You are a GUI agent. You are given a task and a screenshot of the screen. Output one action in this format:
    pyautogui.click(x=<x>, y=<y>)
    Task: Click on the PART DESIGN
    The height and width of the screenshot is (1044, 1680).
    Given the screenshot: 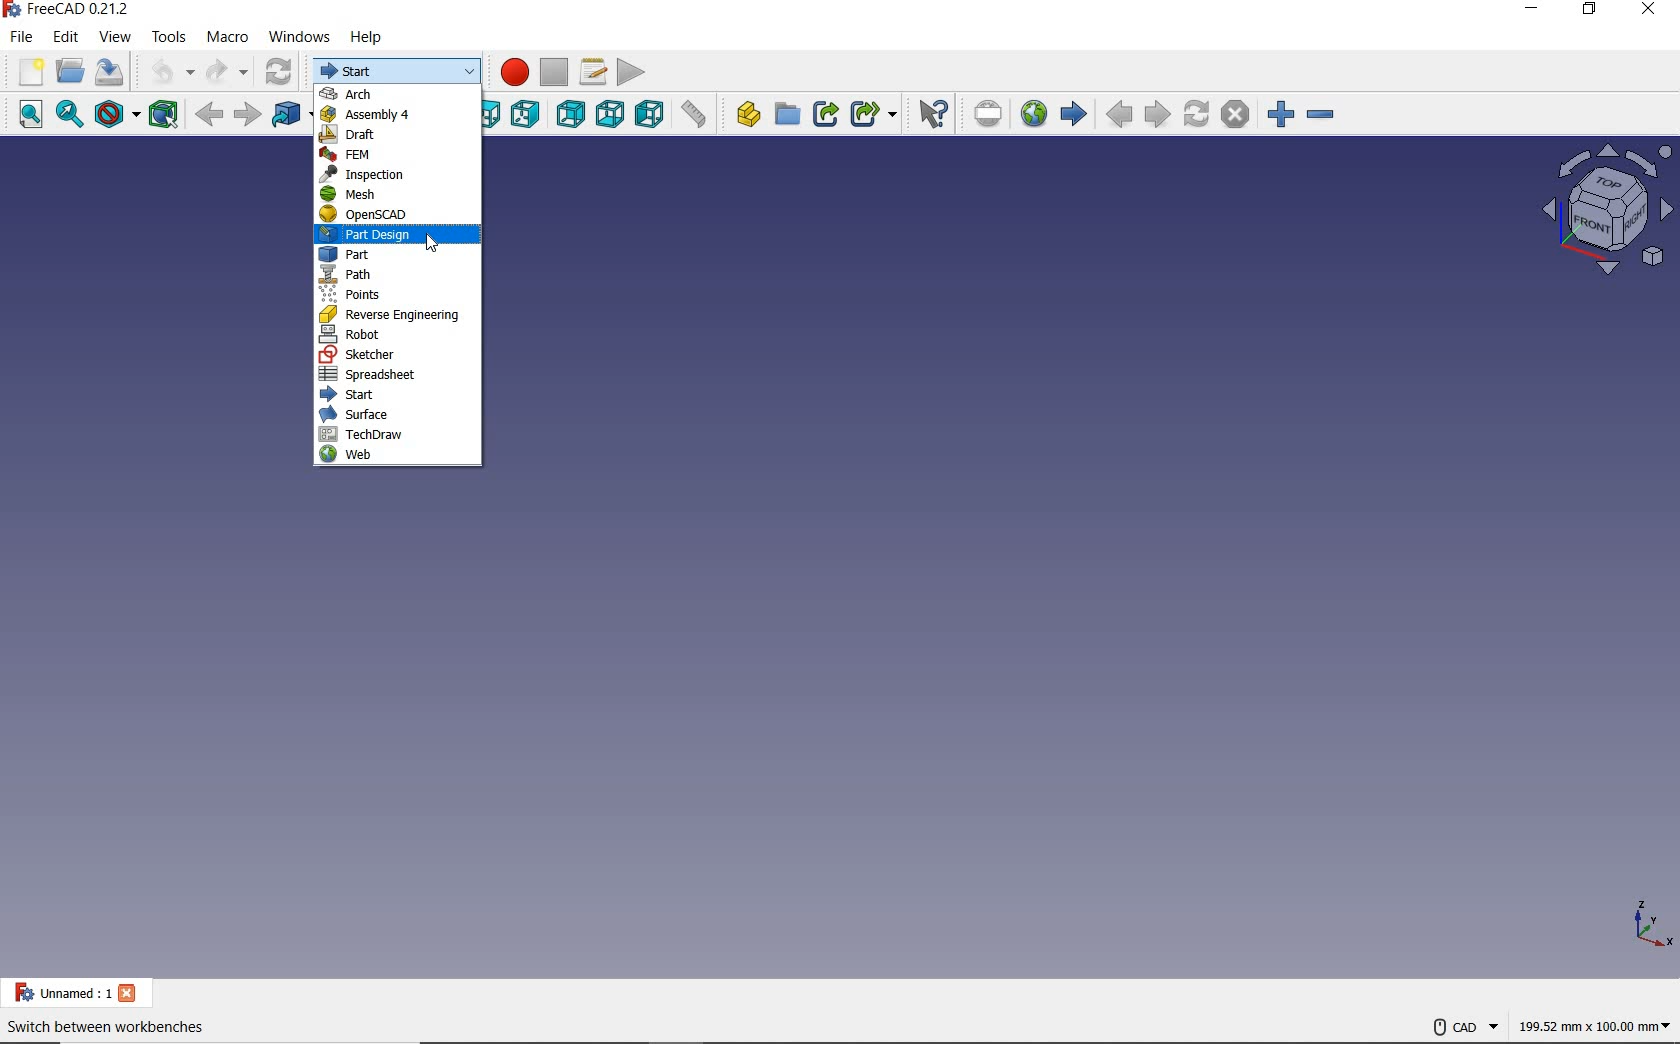 What is the action you would take?
    pyautogui.click(x=392, y=236)
    